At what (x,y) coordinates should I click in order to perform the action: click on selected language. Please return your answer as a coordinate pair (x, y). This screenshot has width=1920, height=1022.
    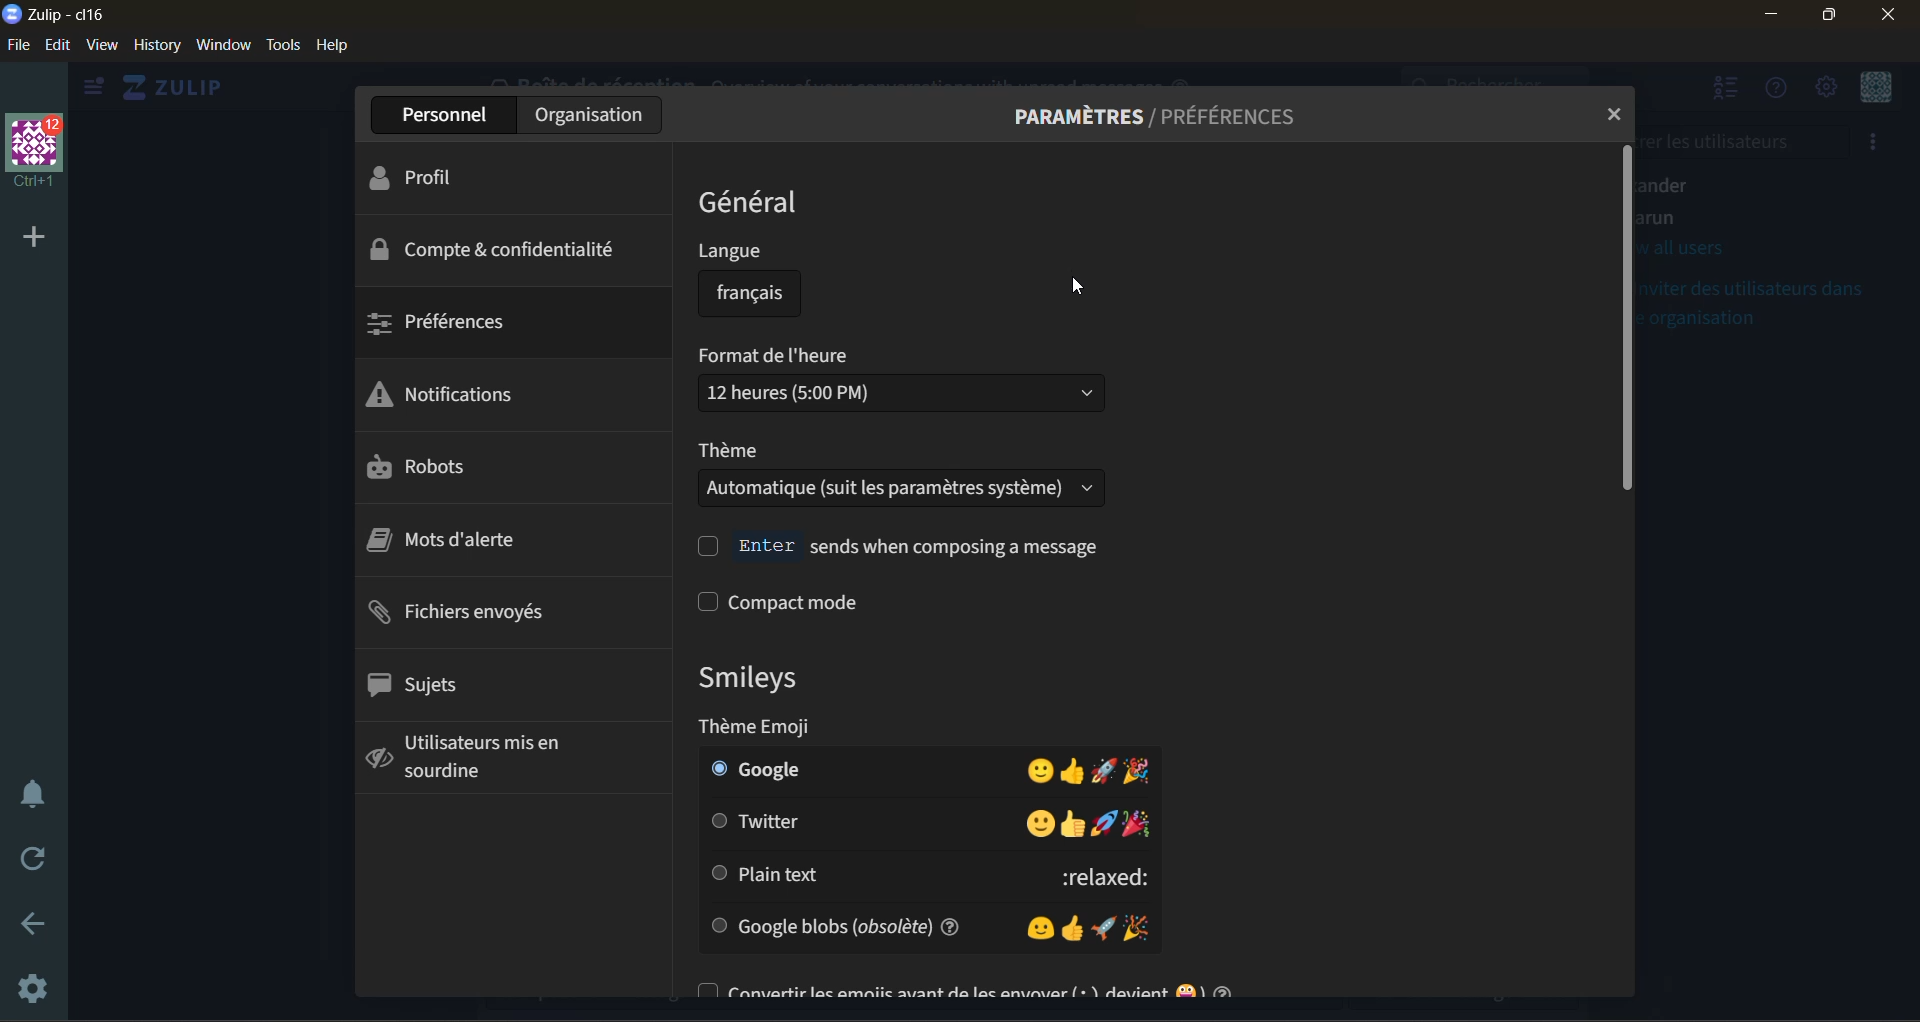
    Looking at the image, I should click on (738, 294).